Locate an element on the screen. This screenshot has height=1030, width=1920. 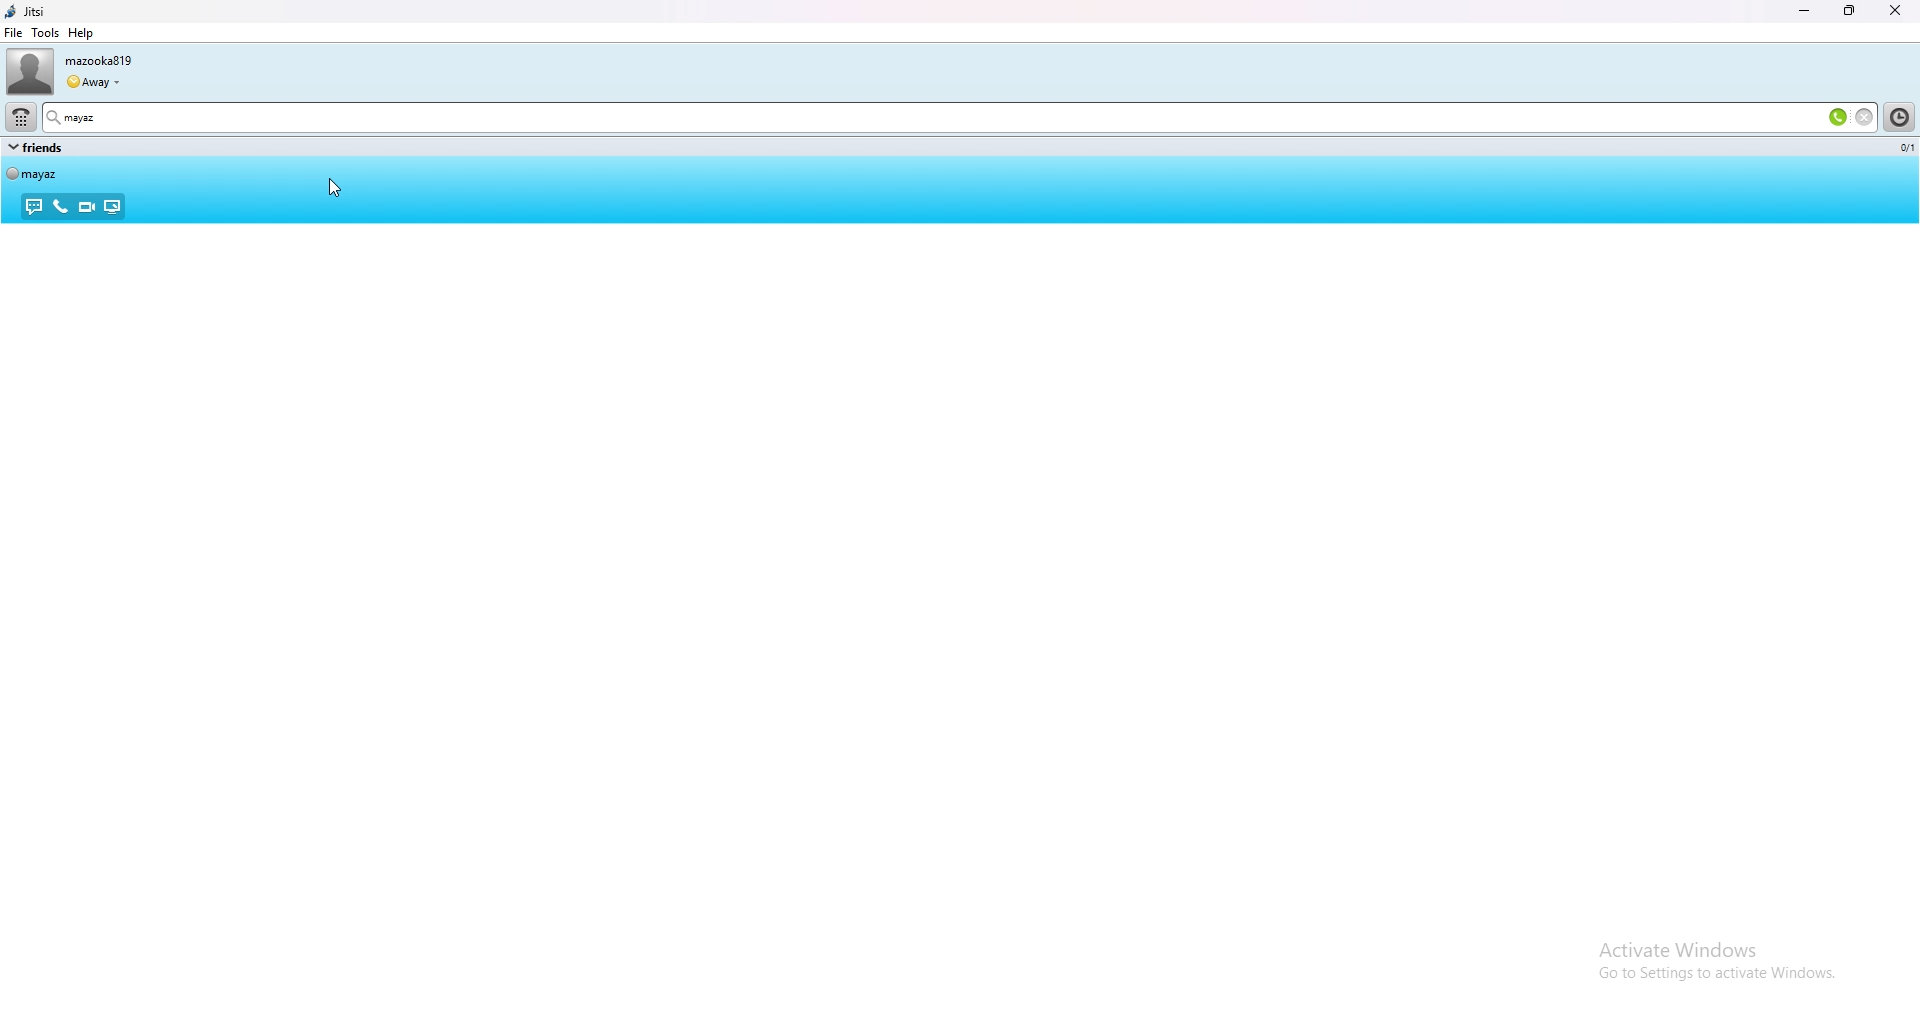
file is located at coordinates (13, 33).